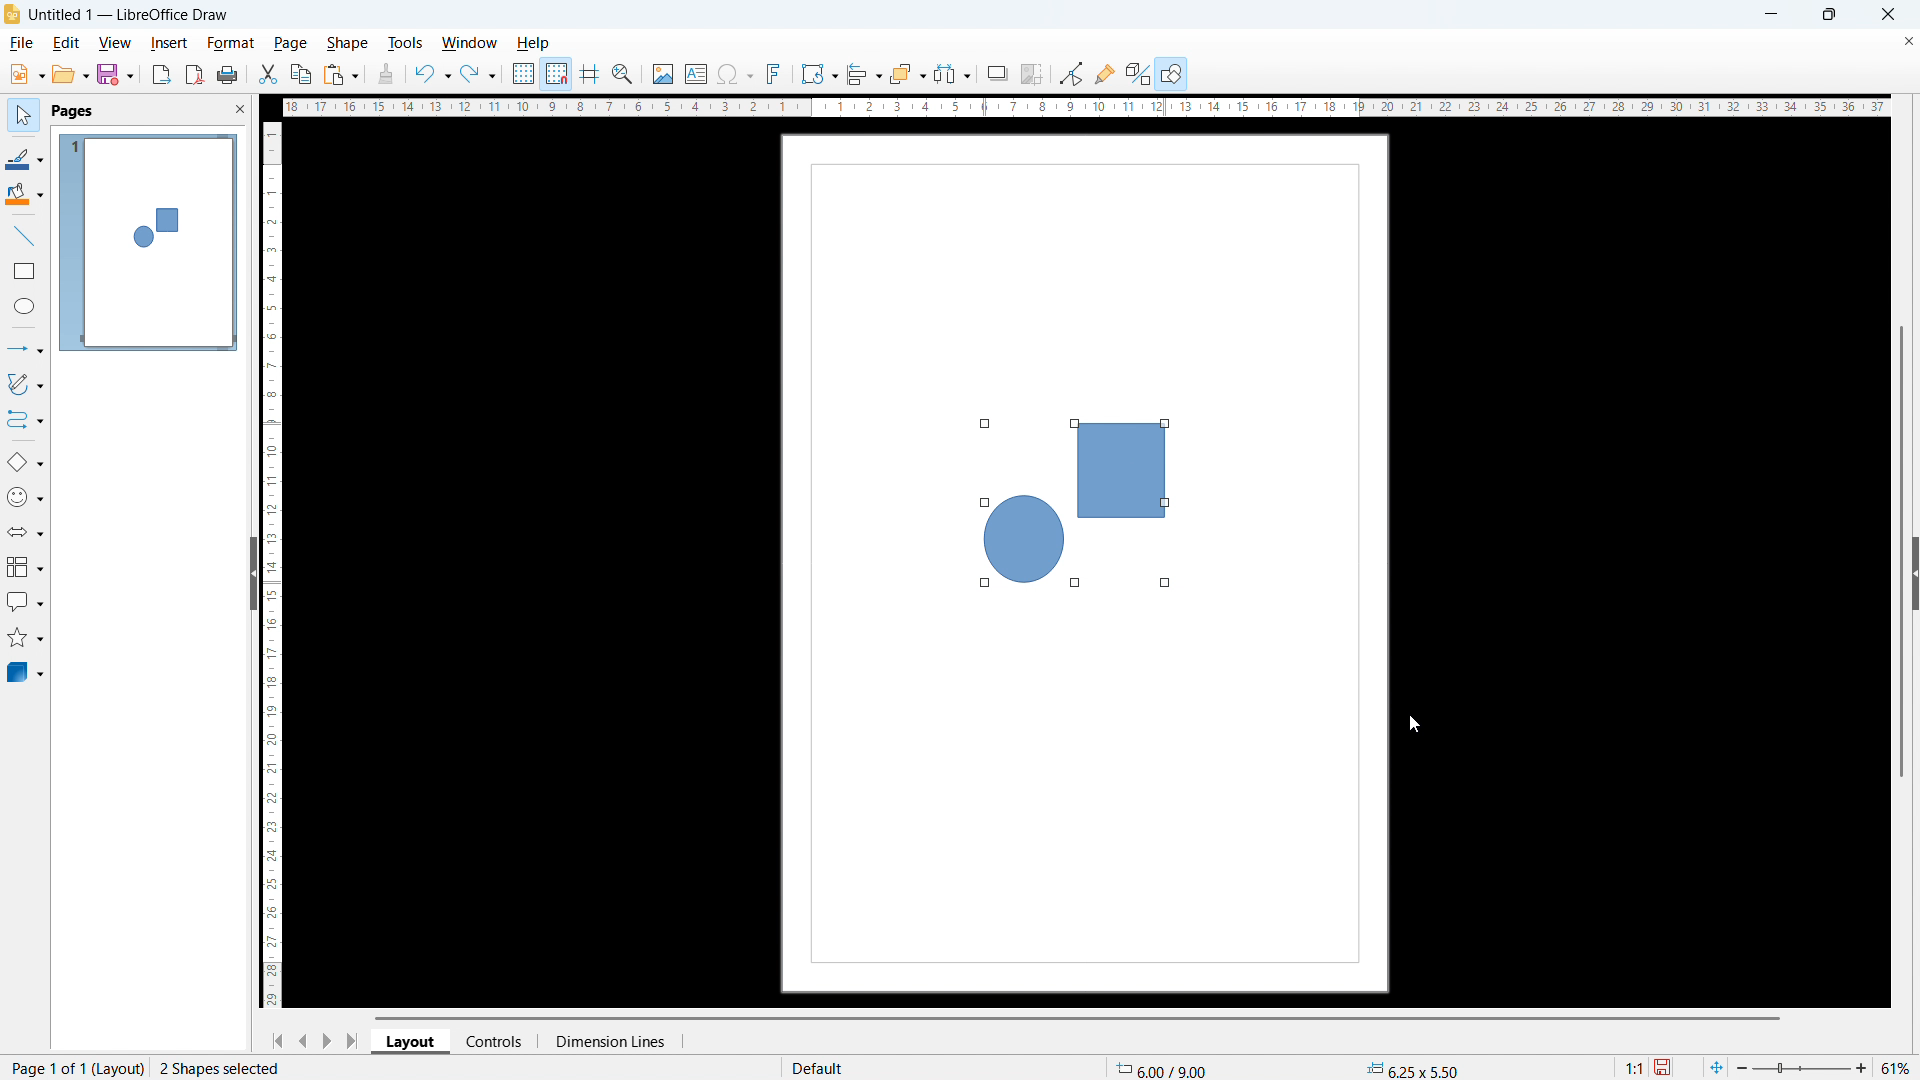 The height and width of the screenshot is (1080, 1920). What do you see at coordinates (1414, 724) in the screenshot?
I see `cursor` at bounding box center [1414, 724].